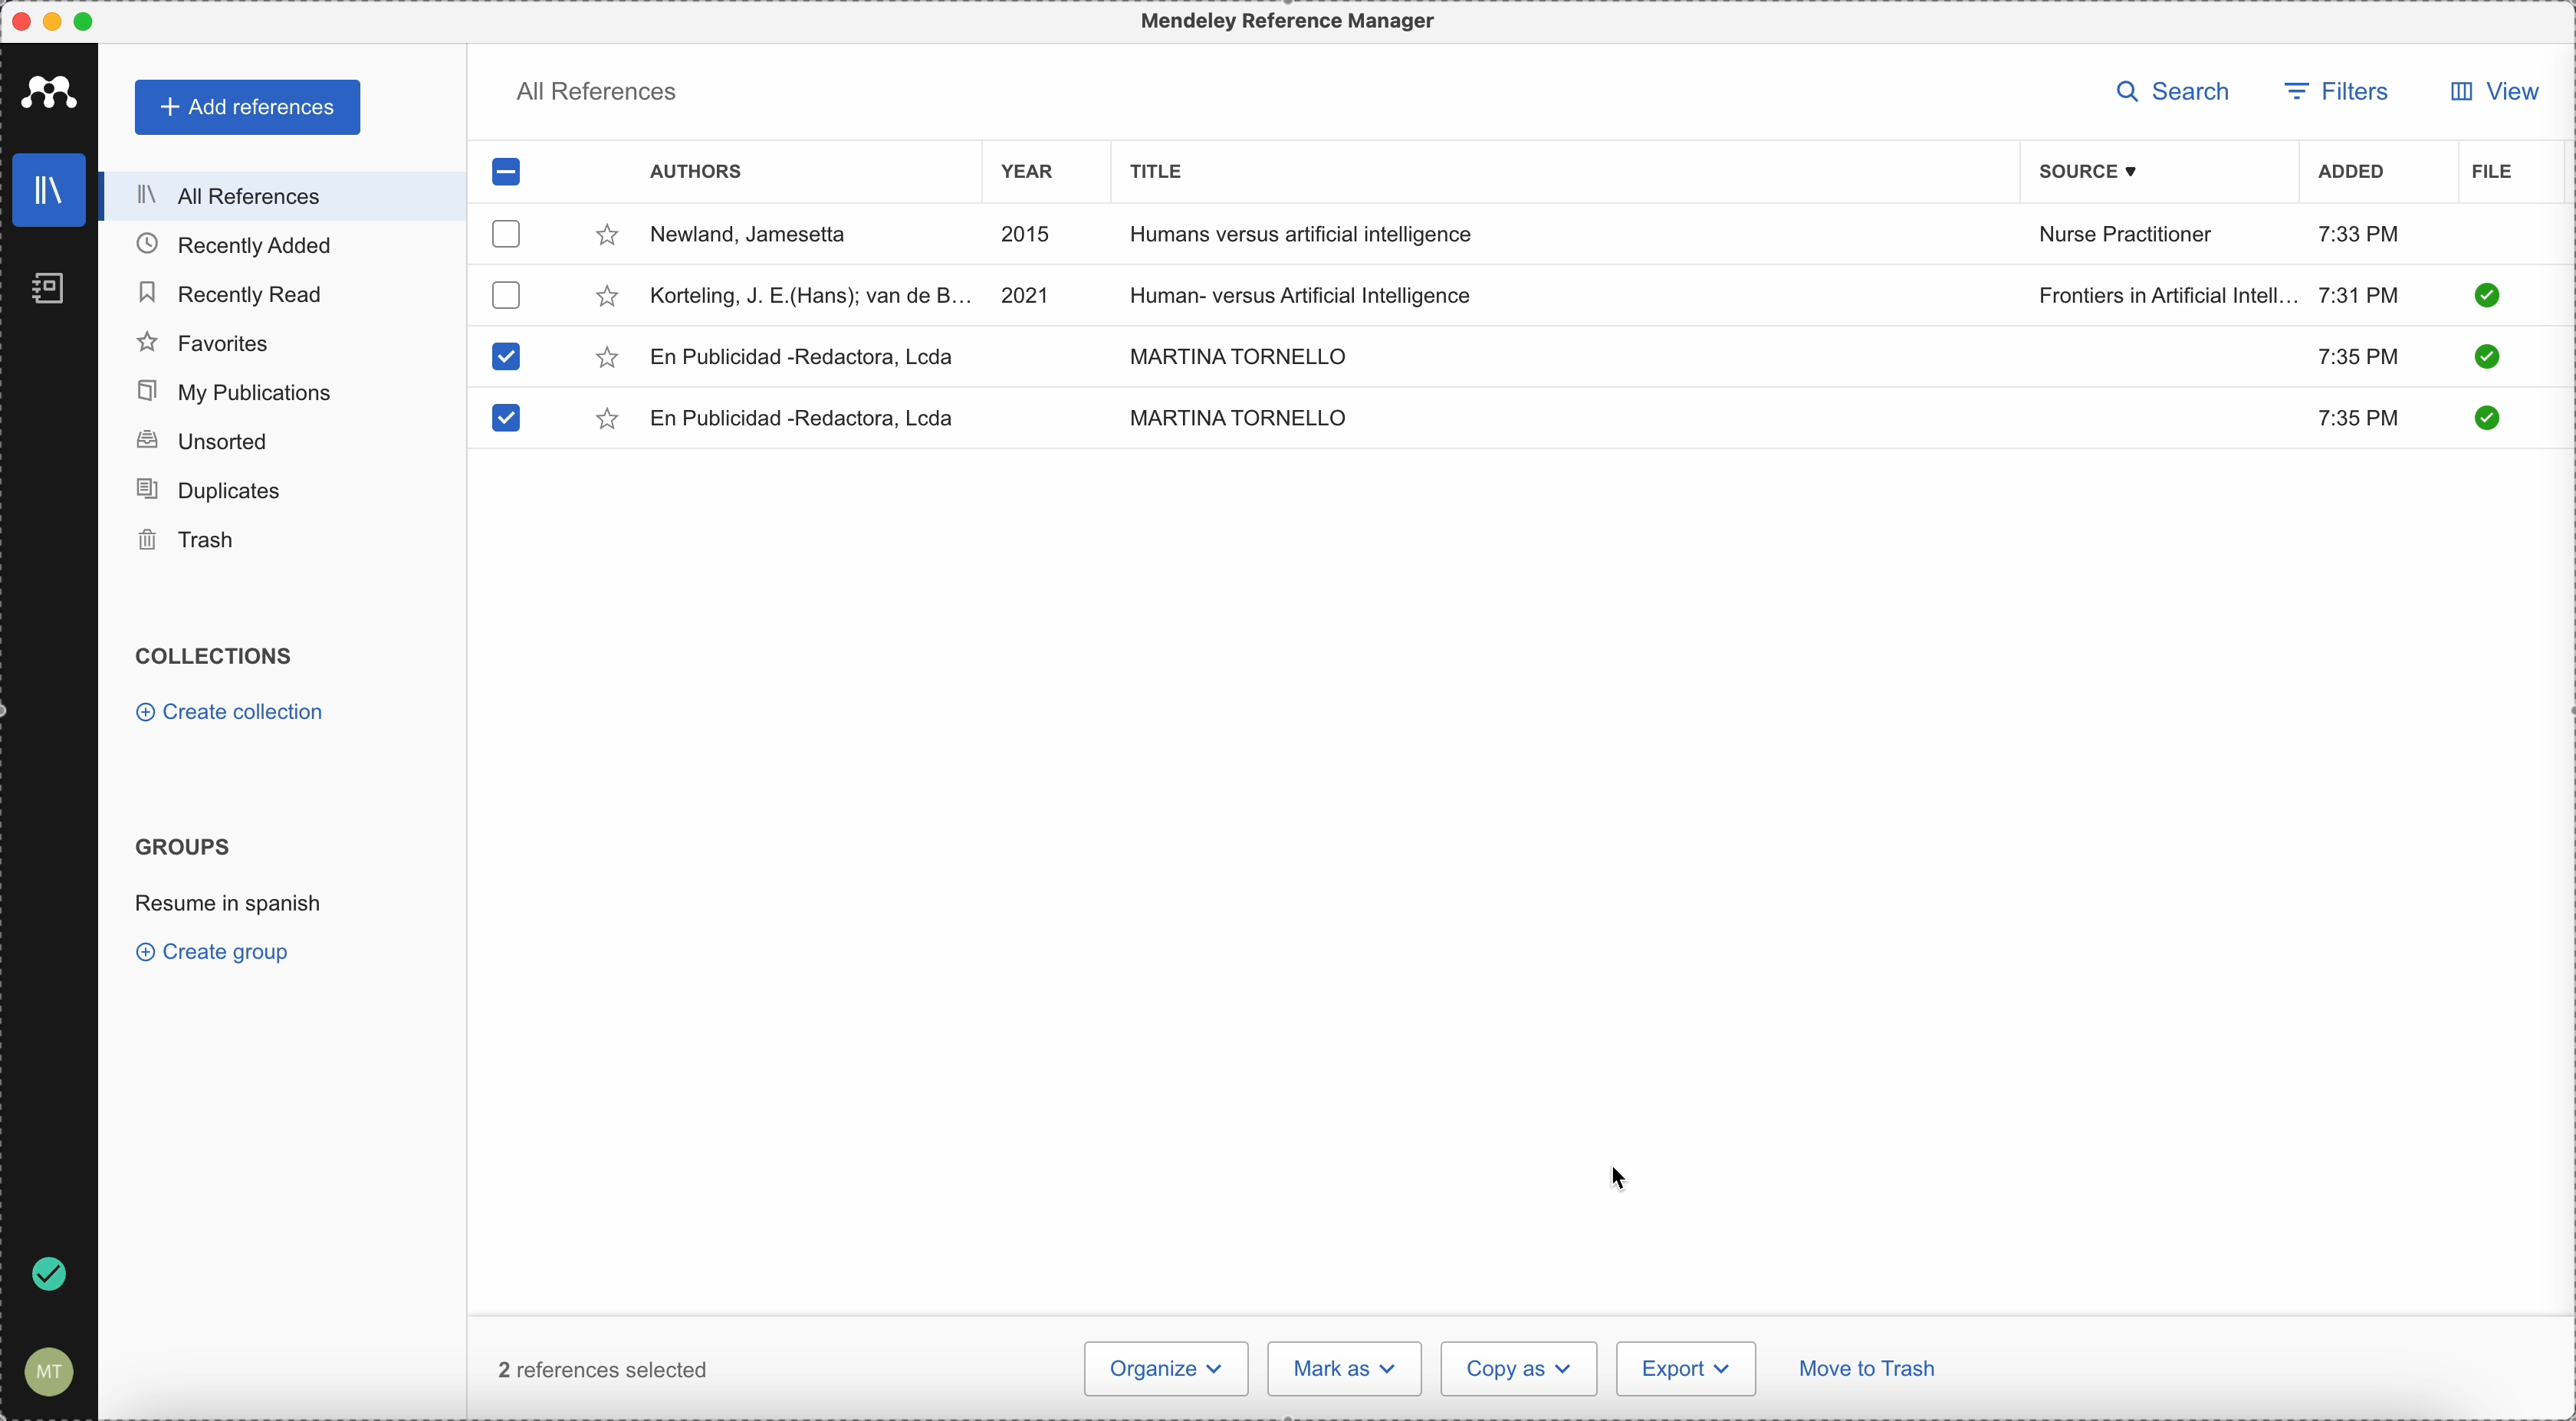 The image size is (2576, 1421). Describe the element at coordinates (1319, 292) in the screenshot. I see `Human-versus Artificial Intelligence` at that location.